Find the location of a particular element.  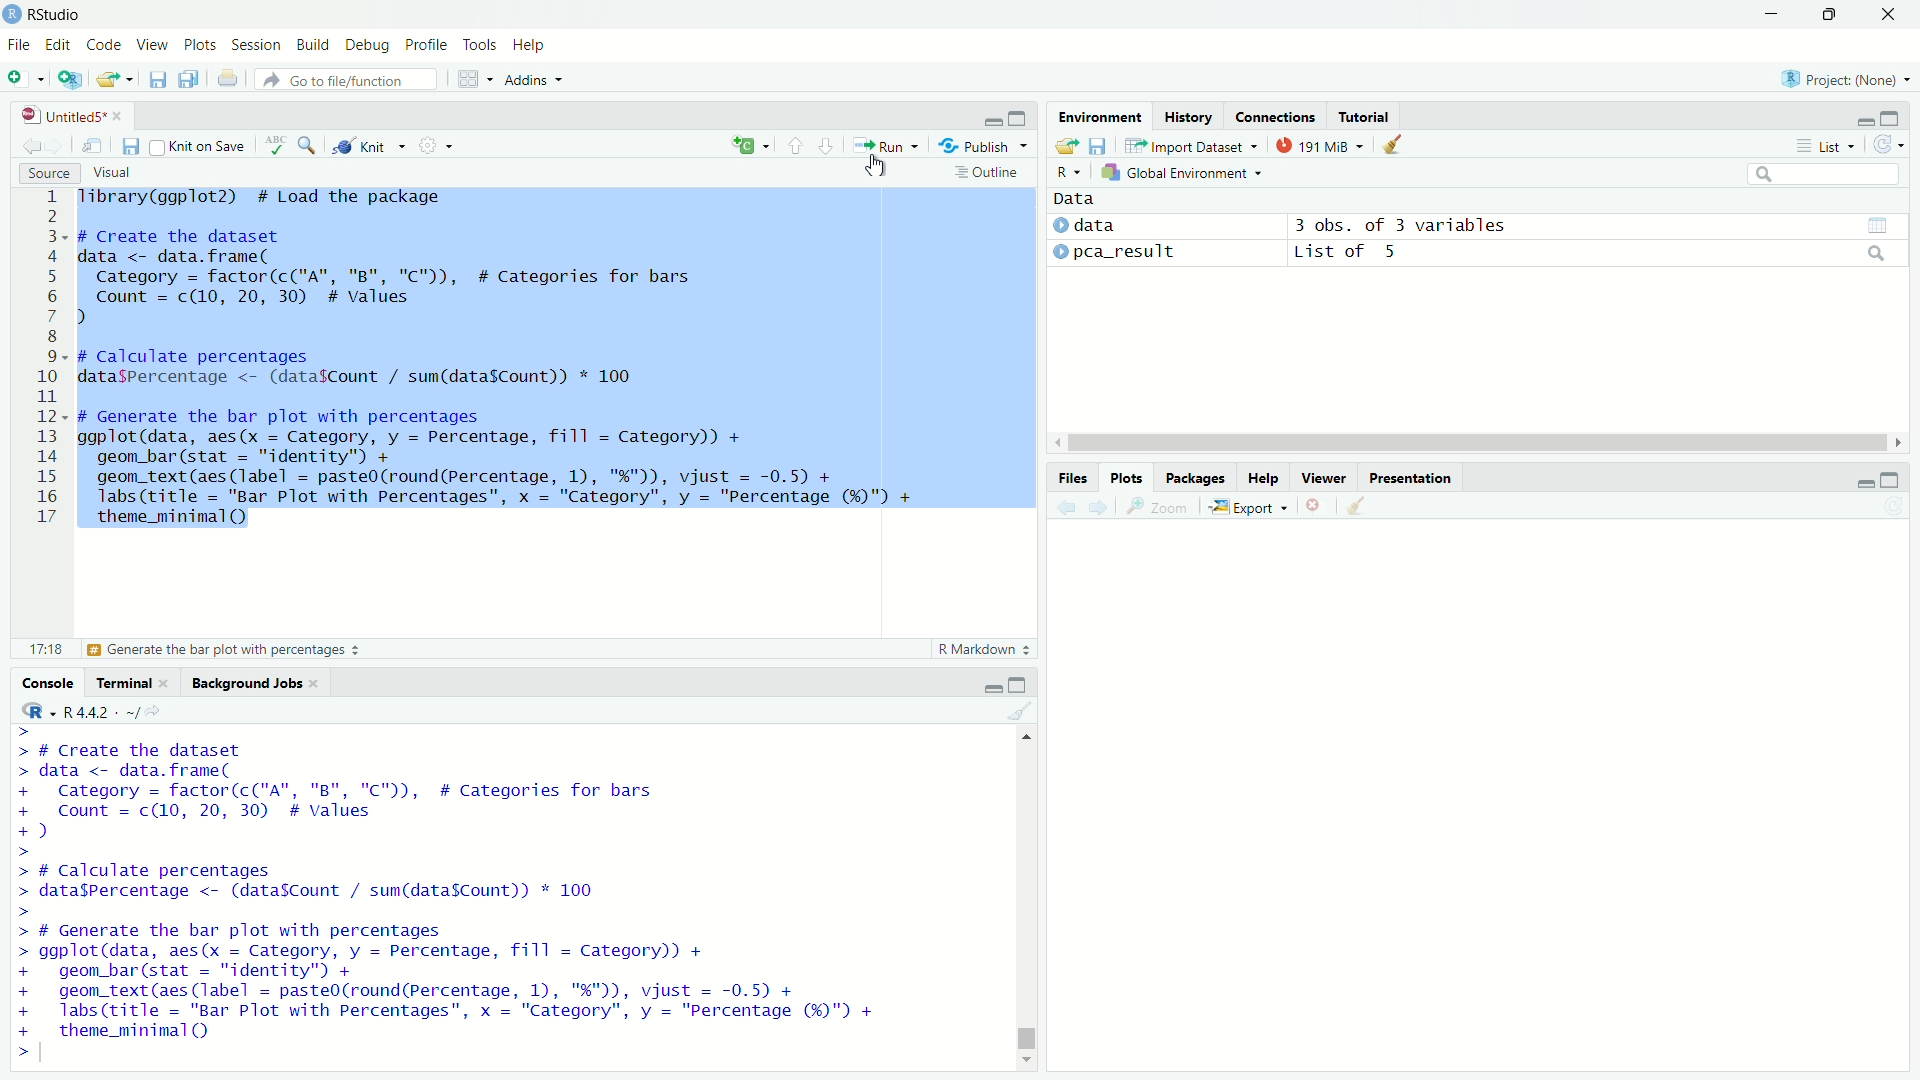

search is located at coordinates (1822, 173).